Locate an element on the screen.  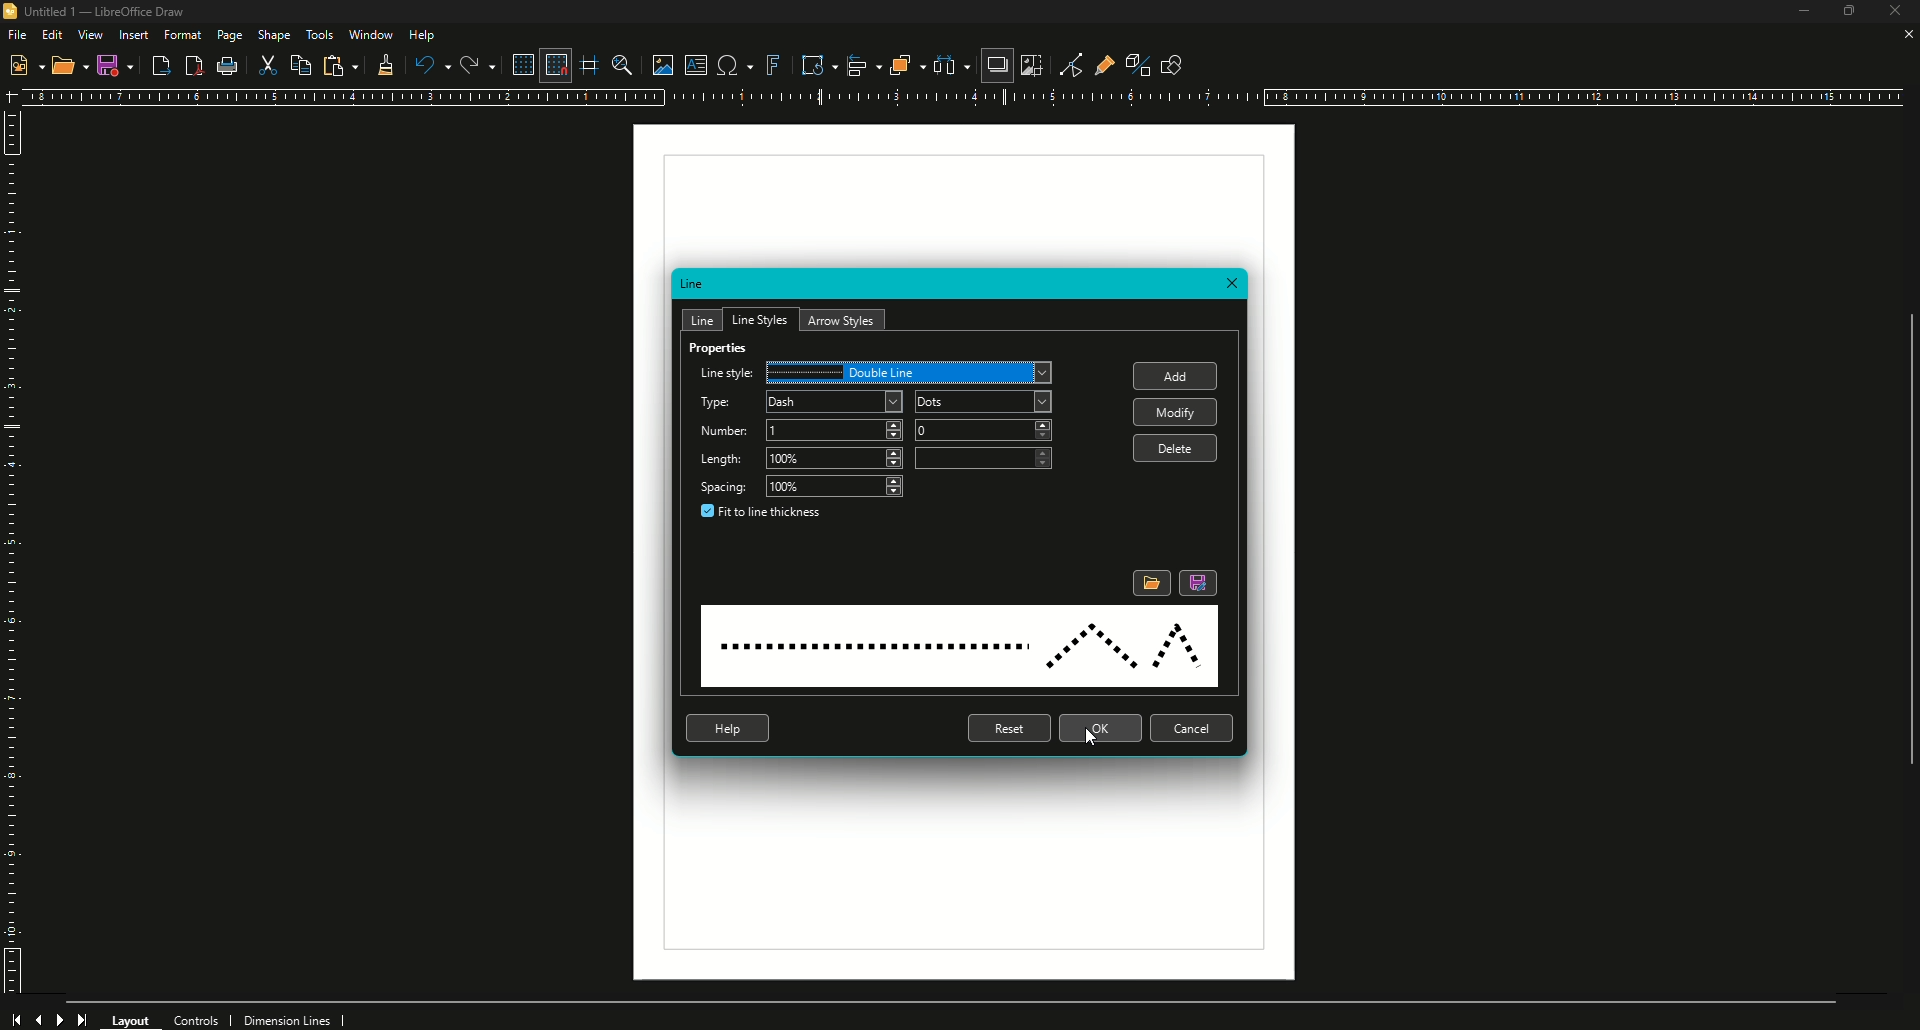
Open is located at coordinates (70, 68).